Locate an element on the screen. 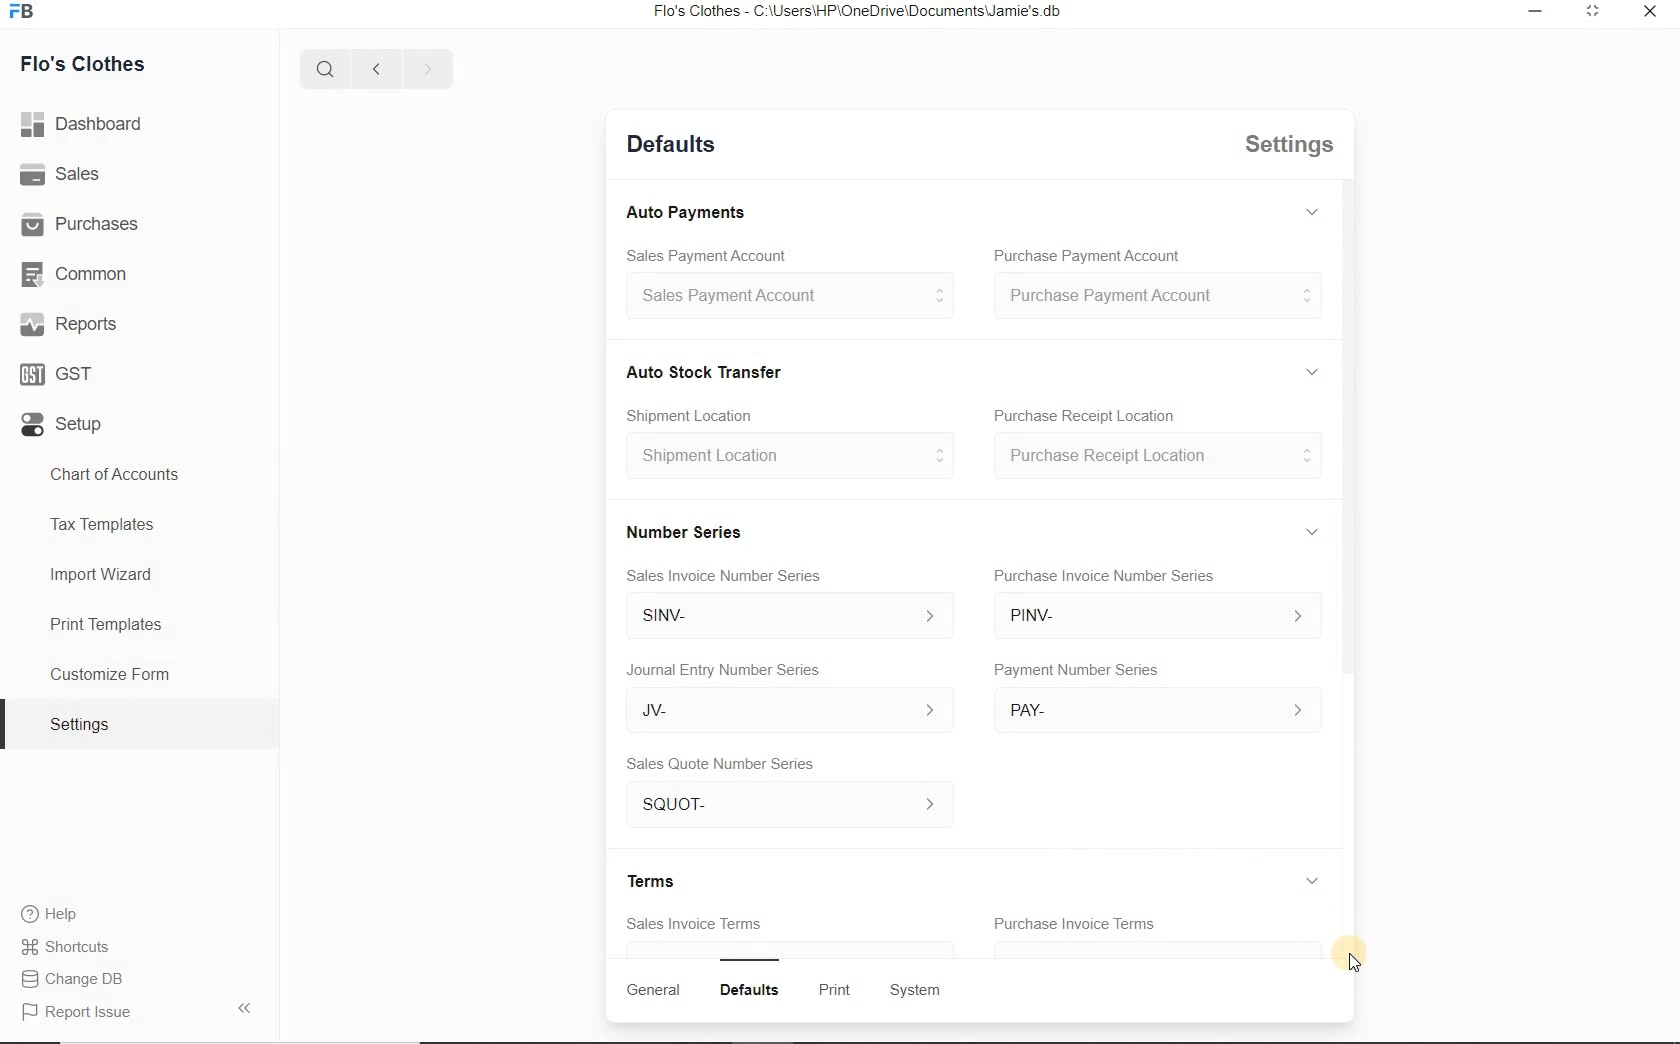  Shipment Location is located at coordinates (787, 456).